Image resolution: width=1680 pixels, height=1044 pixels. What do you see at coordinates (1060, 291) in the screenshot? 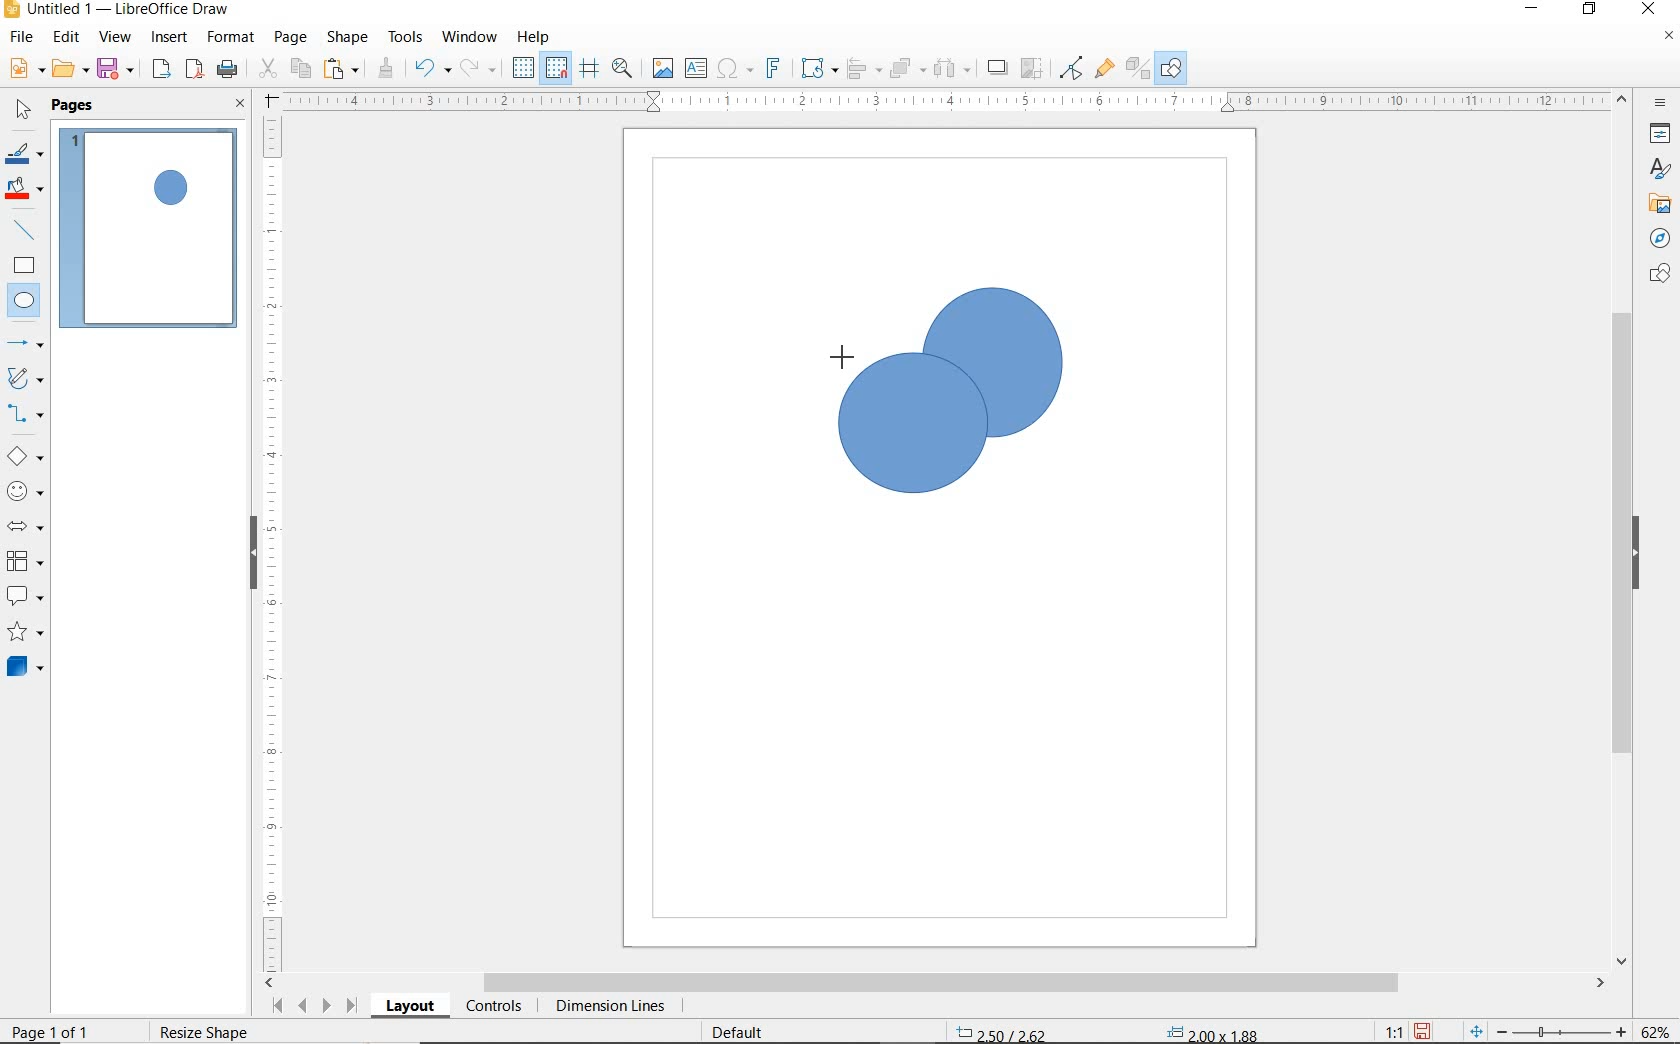
I see `ELLIPSE TOO AT DRAG` at bounding box center [1060, 291].